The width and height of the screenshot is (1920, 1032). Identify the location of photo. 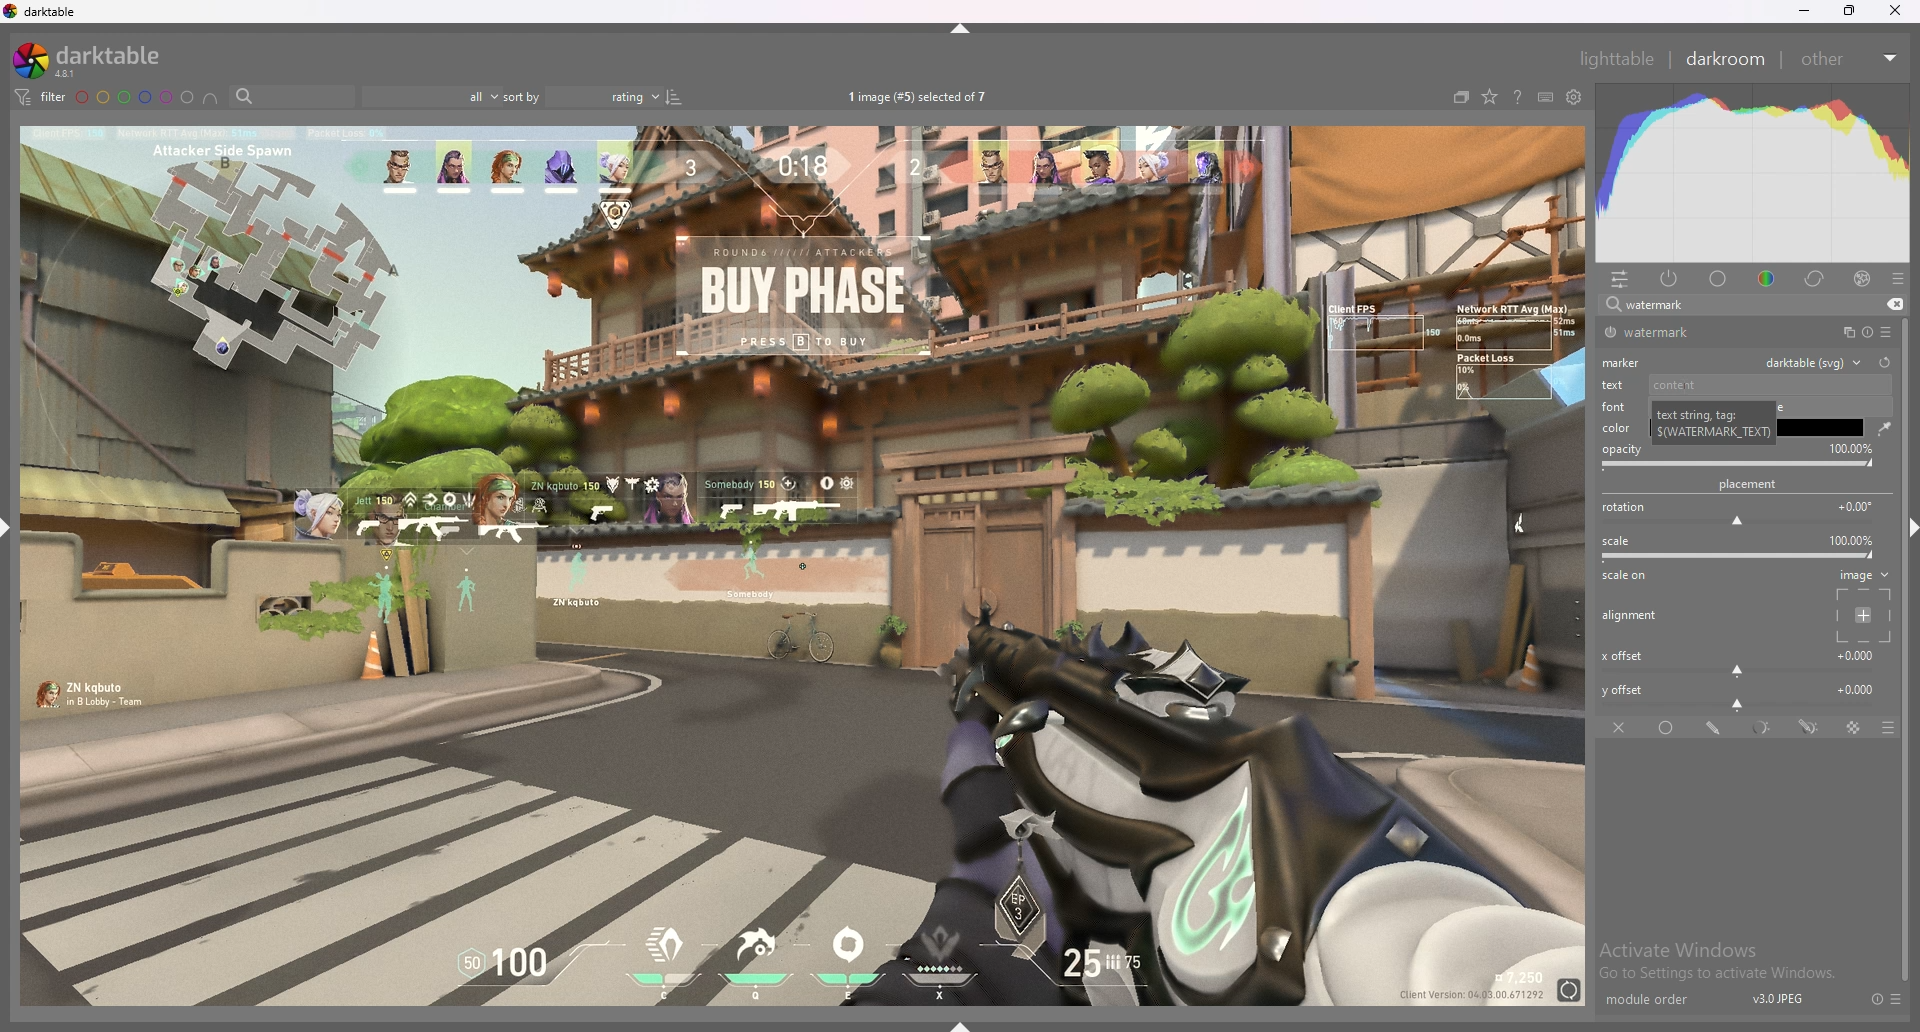
(801, 563).